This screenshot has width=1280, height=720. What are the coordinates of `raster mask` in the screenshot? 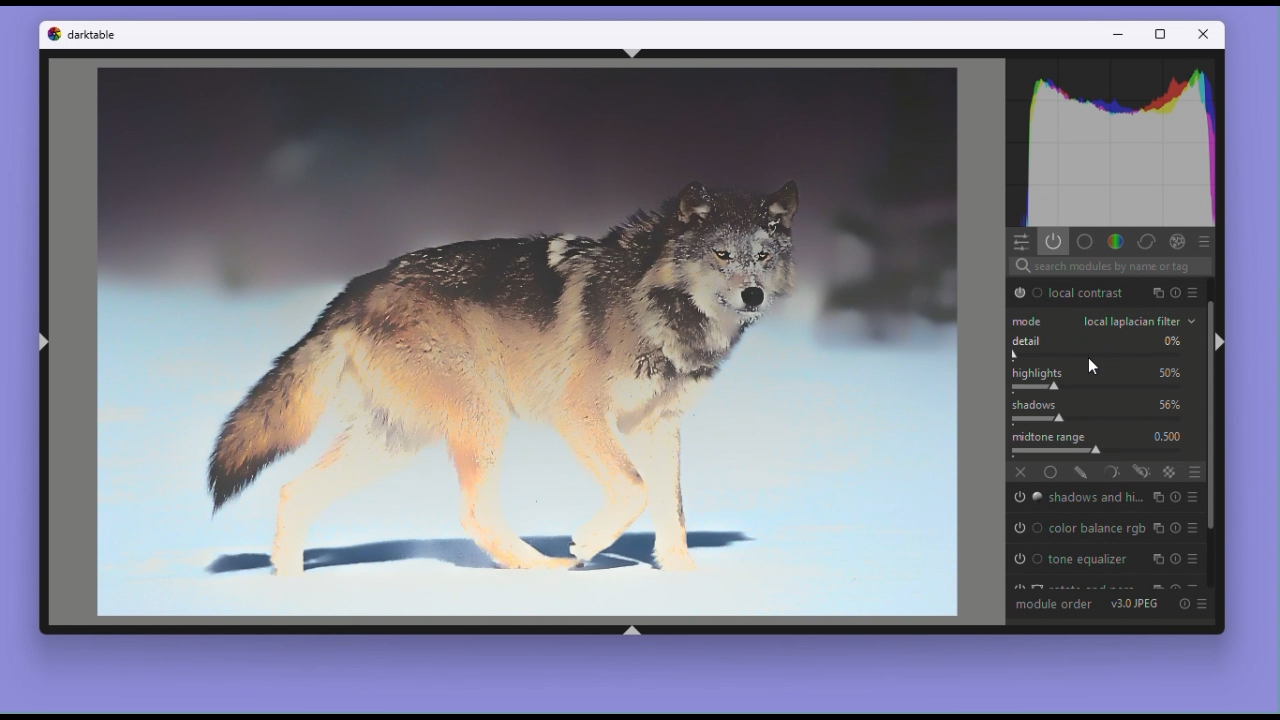 It's located at (1170, 472).